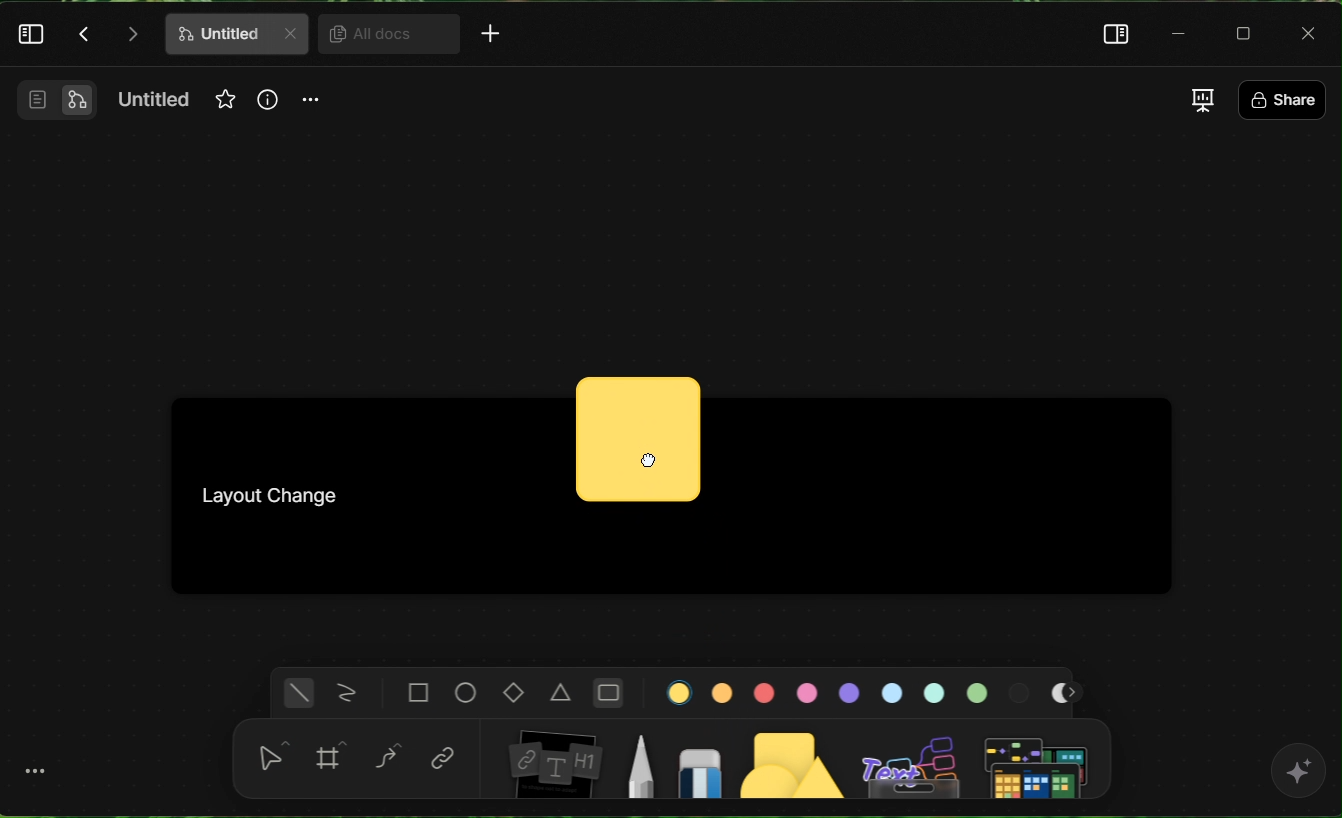  Describe the element at coordinates (312, 106) in the screenshot. I see `more` at that location.